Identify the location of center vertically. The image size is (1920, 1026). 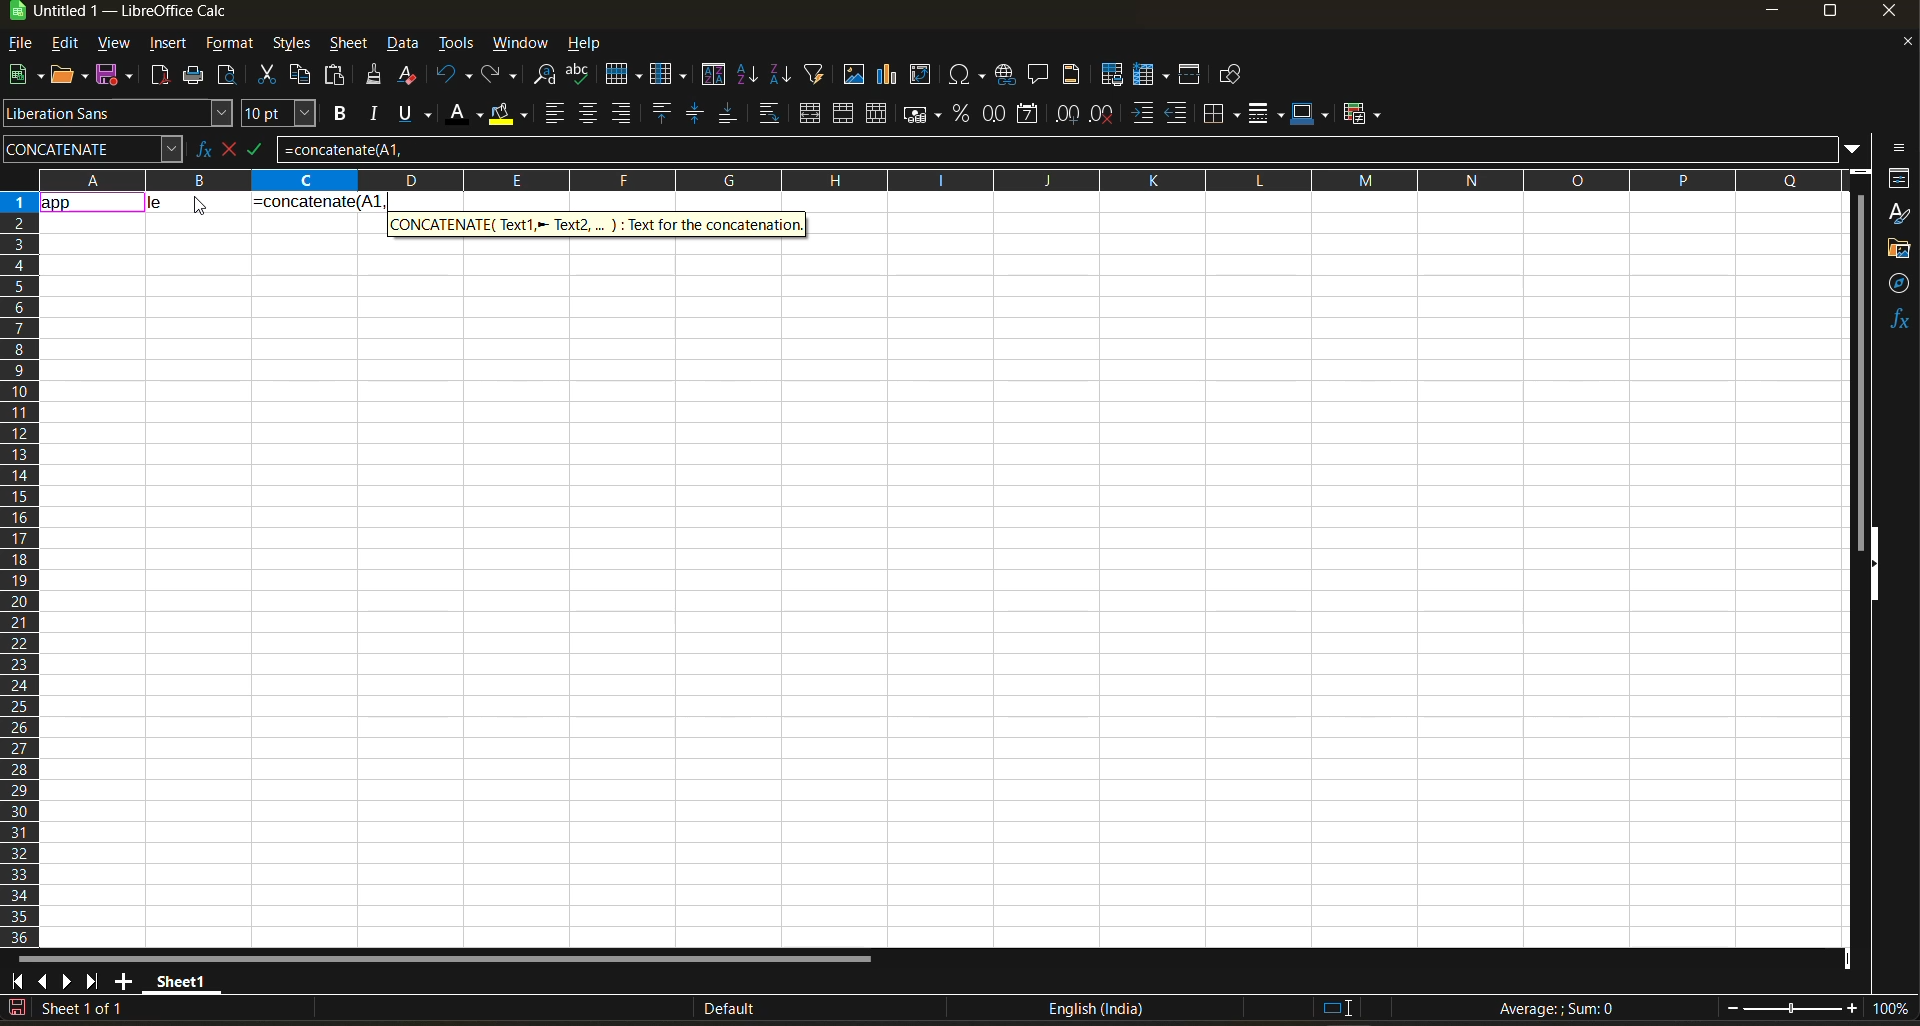
(695, 114).